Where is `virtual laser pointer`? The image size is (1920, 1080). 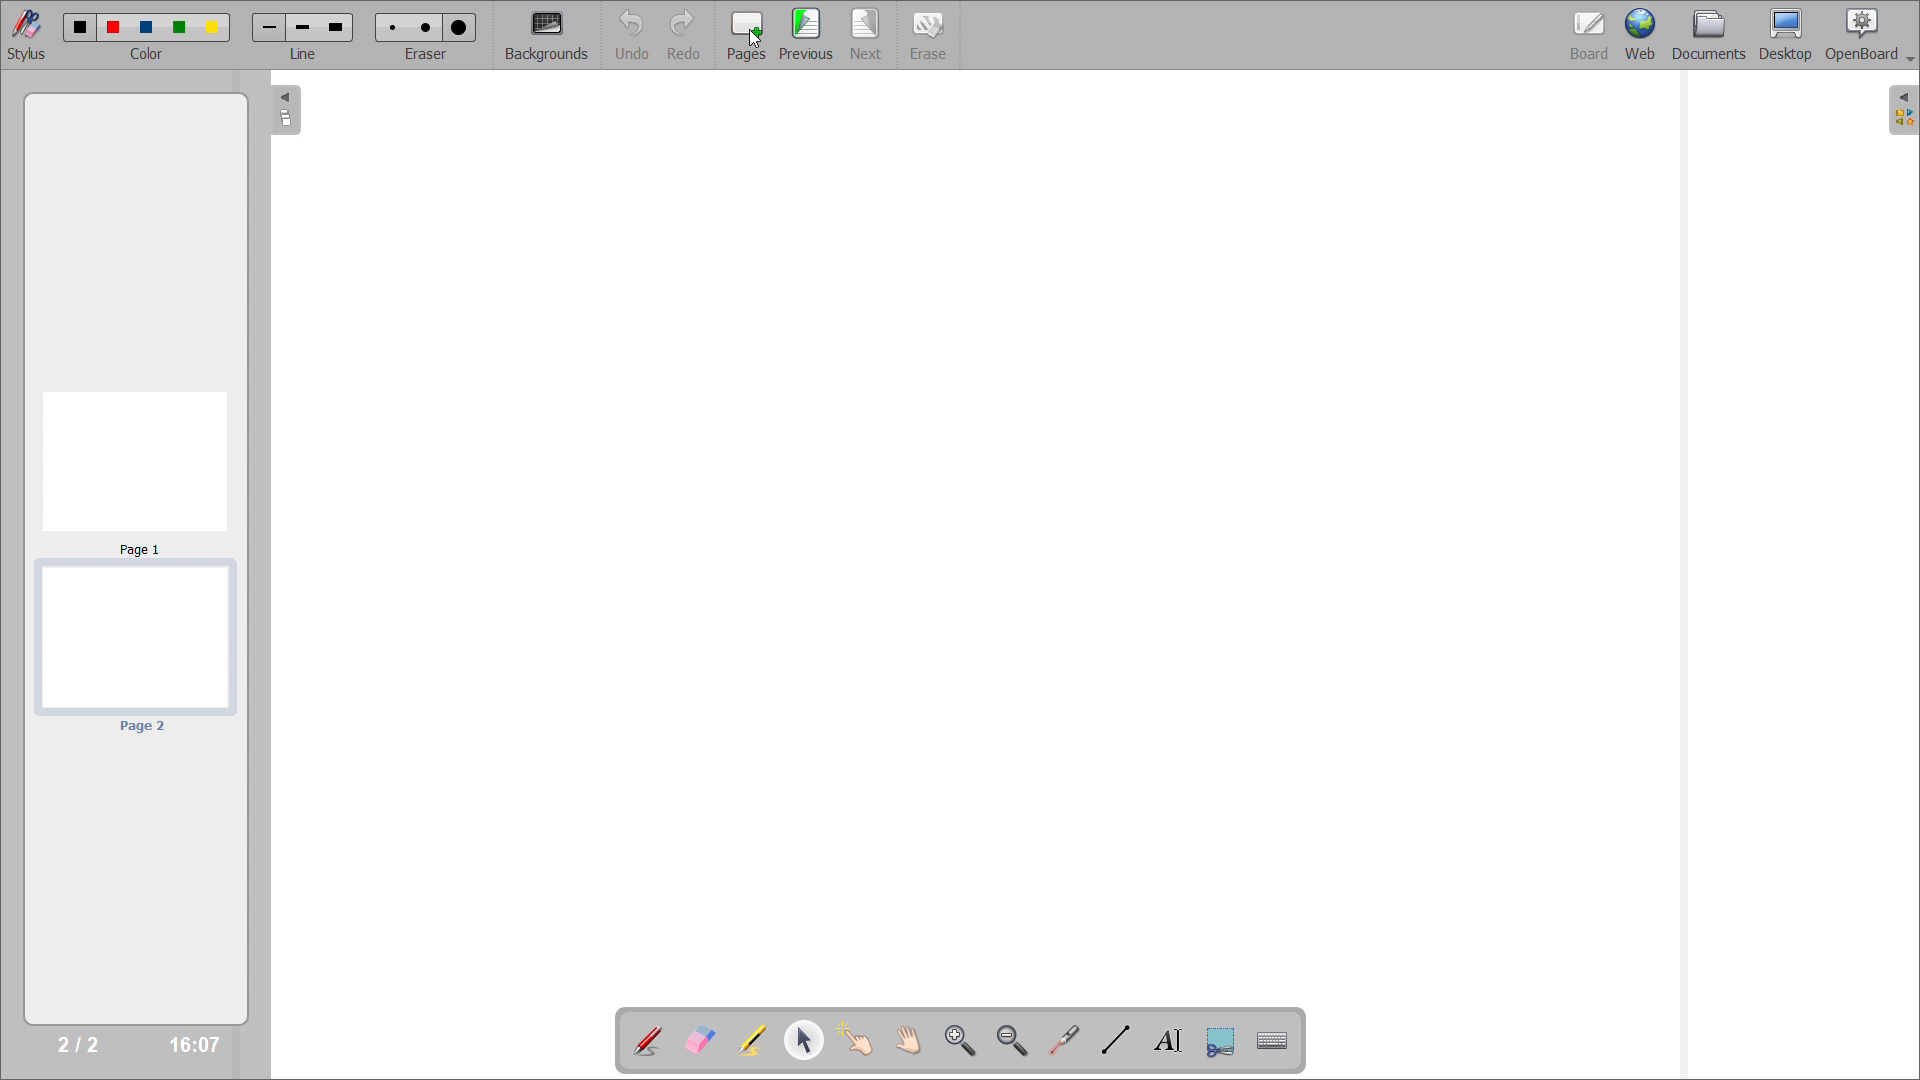
virtual laser pointer is located at coordinates (1062, 1039).